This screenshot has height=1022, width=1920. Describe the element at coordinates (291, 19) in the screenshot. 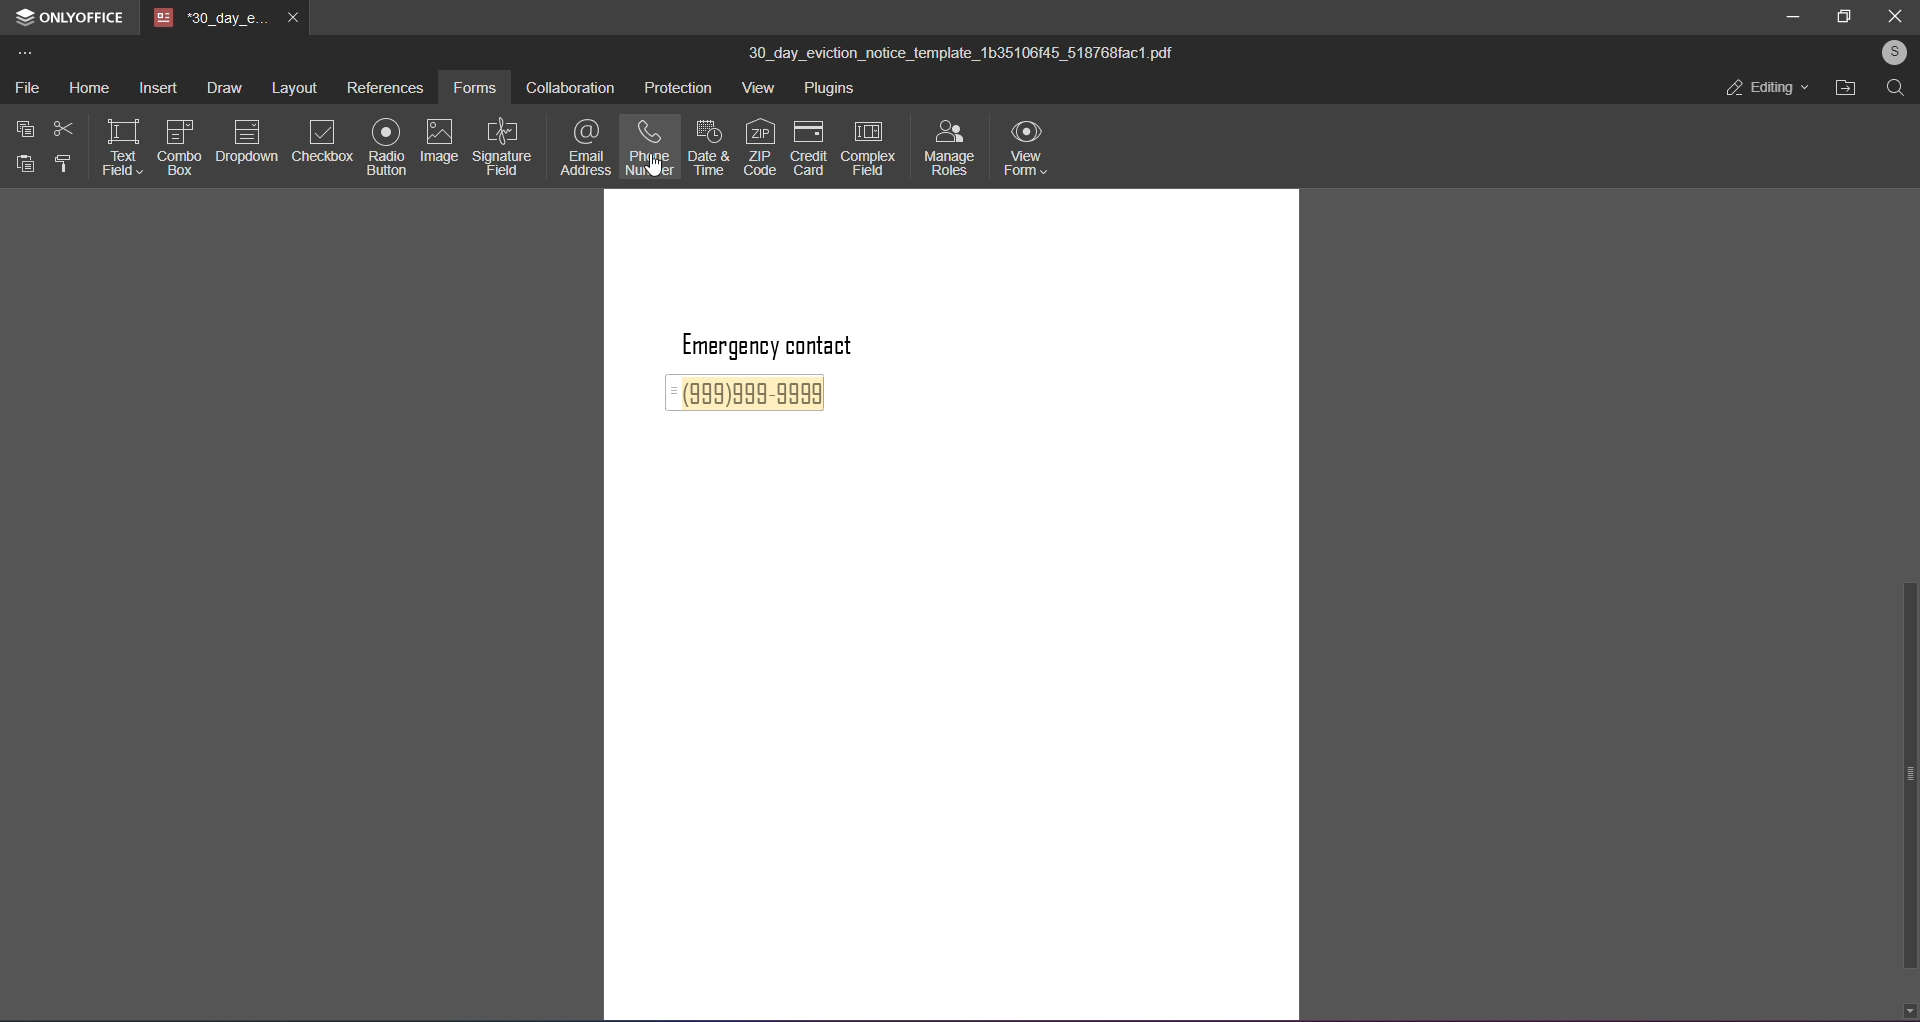

I see `close tab` at that location.